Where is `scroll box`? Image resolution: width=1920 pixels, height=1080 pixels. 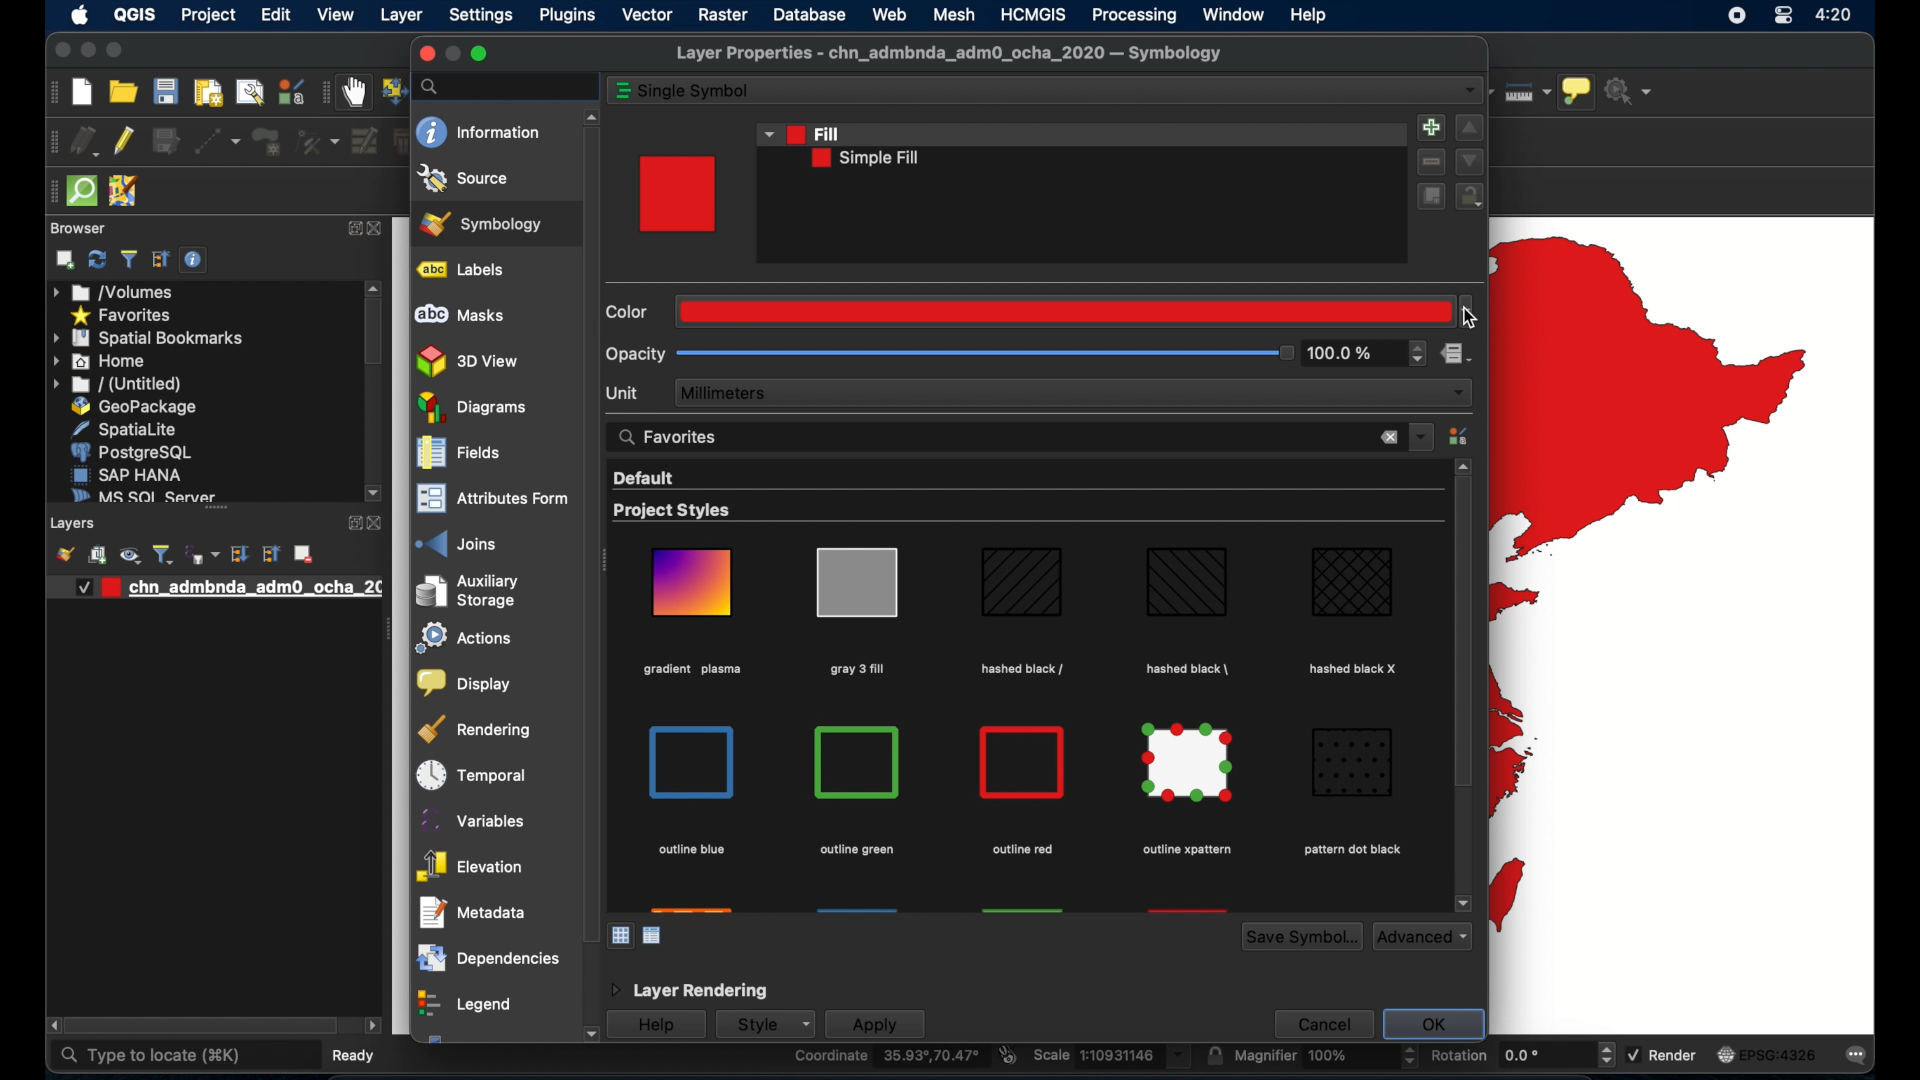
scroll box is located at coordinates (374, 334).